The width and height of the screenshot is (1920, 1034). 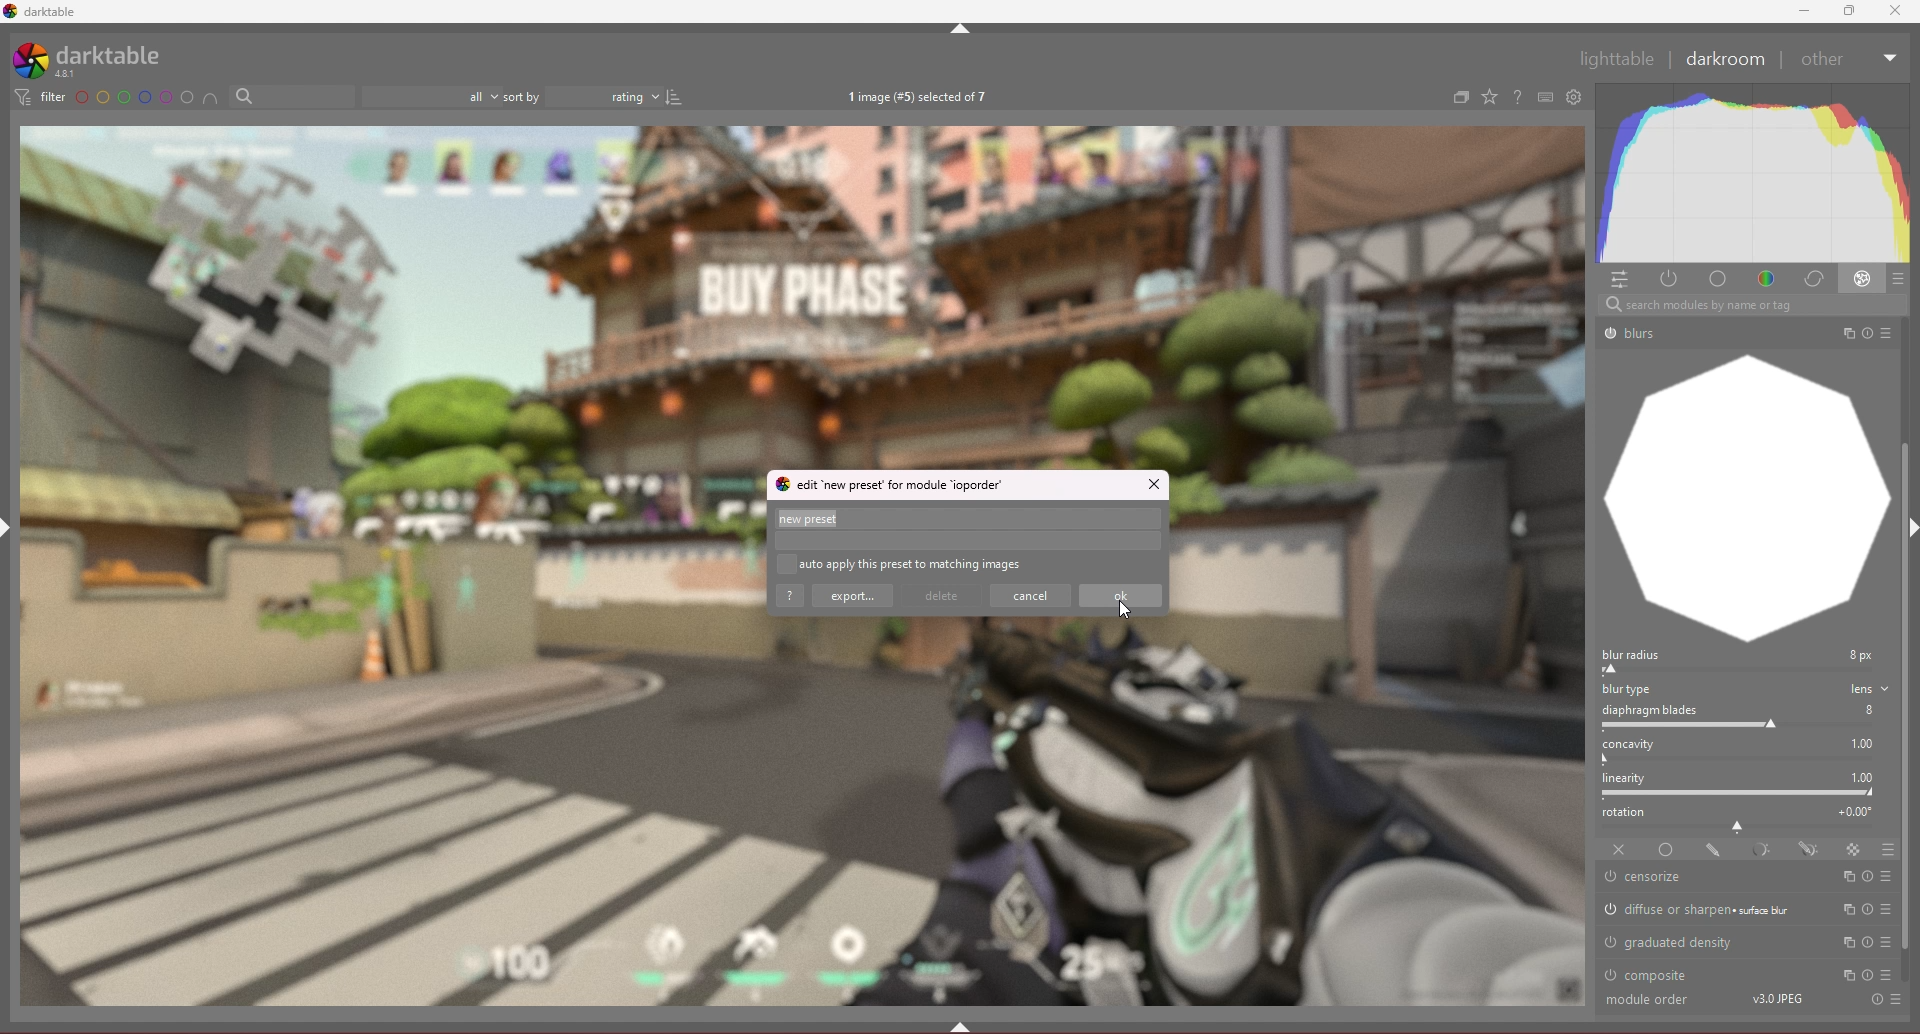 I want to click on rating, so click(x=604, y=96).